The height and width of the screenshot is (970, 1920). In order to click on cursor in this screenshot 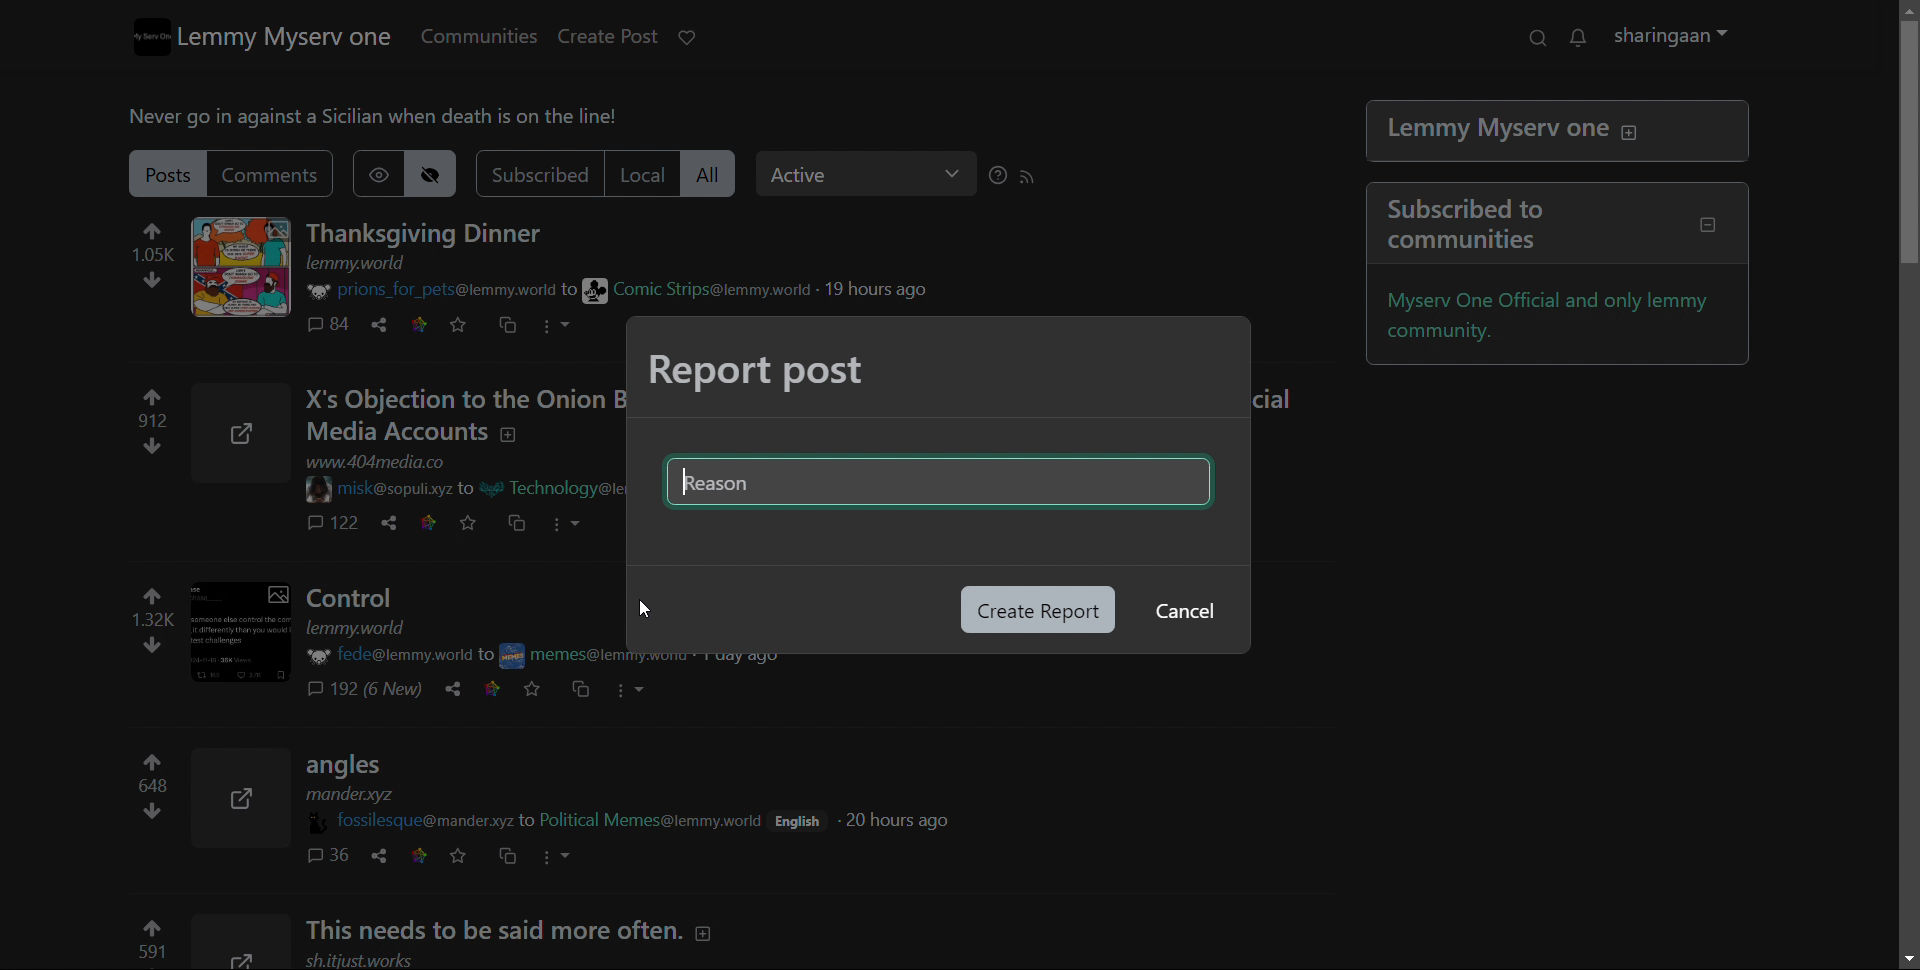, I will do `click(647, 610)`.